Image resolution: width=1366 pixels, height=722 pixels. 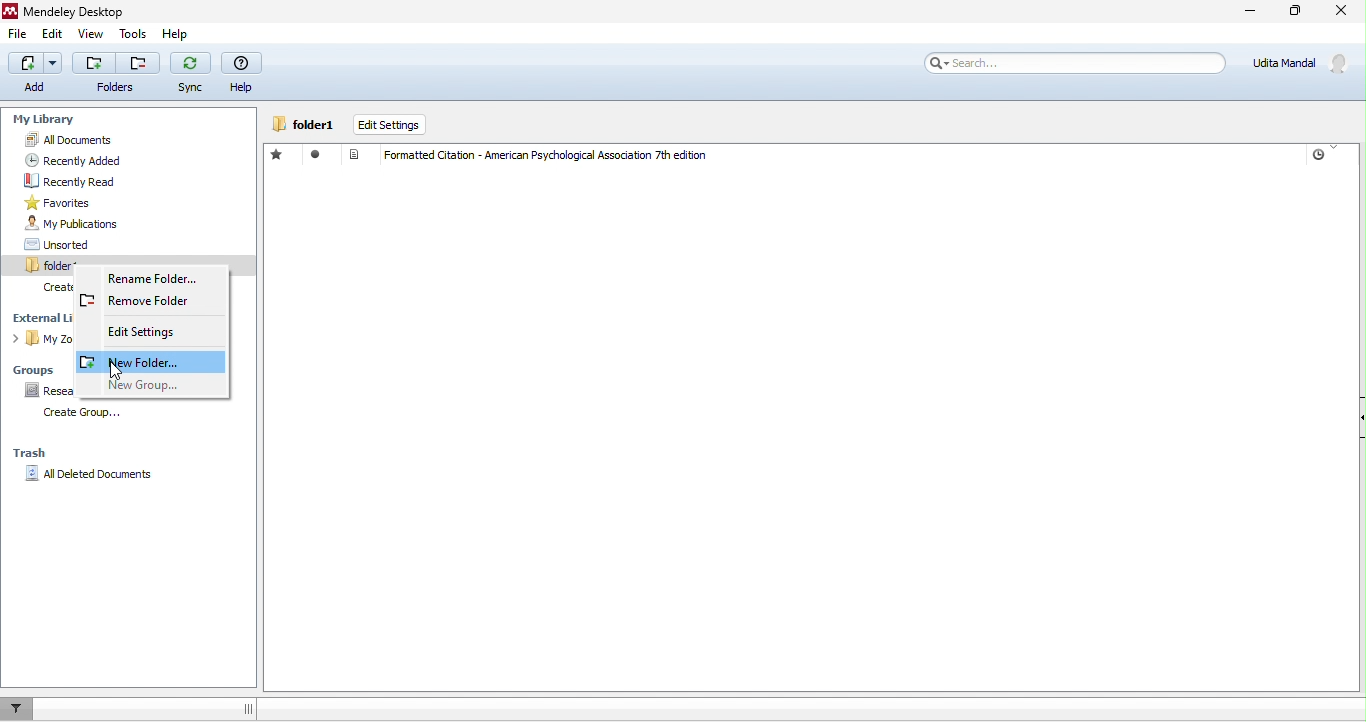 I want to click on favorites, so click(x=65, y=203).